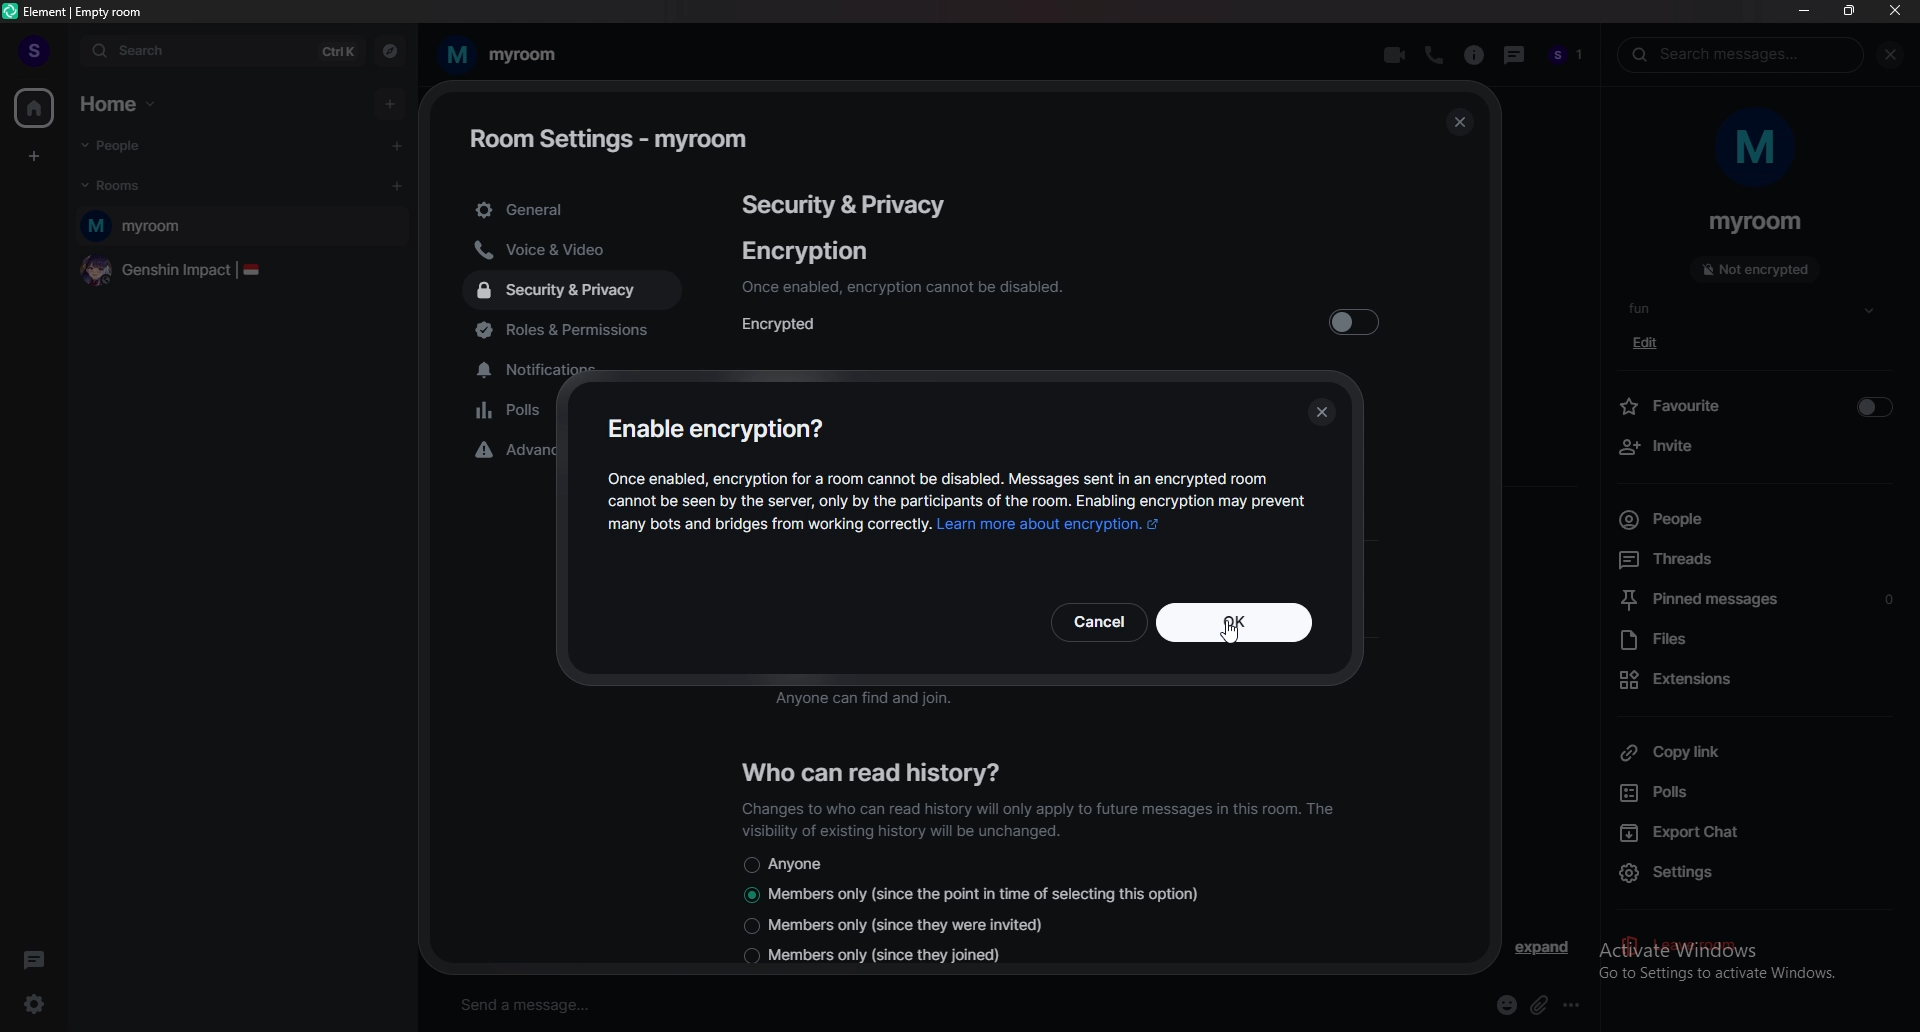 This screenshot has height=1032, width=1920. What do you see at coordinates (1750, 752) in the screenshot?
I see `copy link` at bounding box center [1750, 752].